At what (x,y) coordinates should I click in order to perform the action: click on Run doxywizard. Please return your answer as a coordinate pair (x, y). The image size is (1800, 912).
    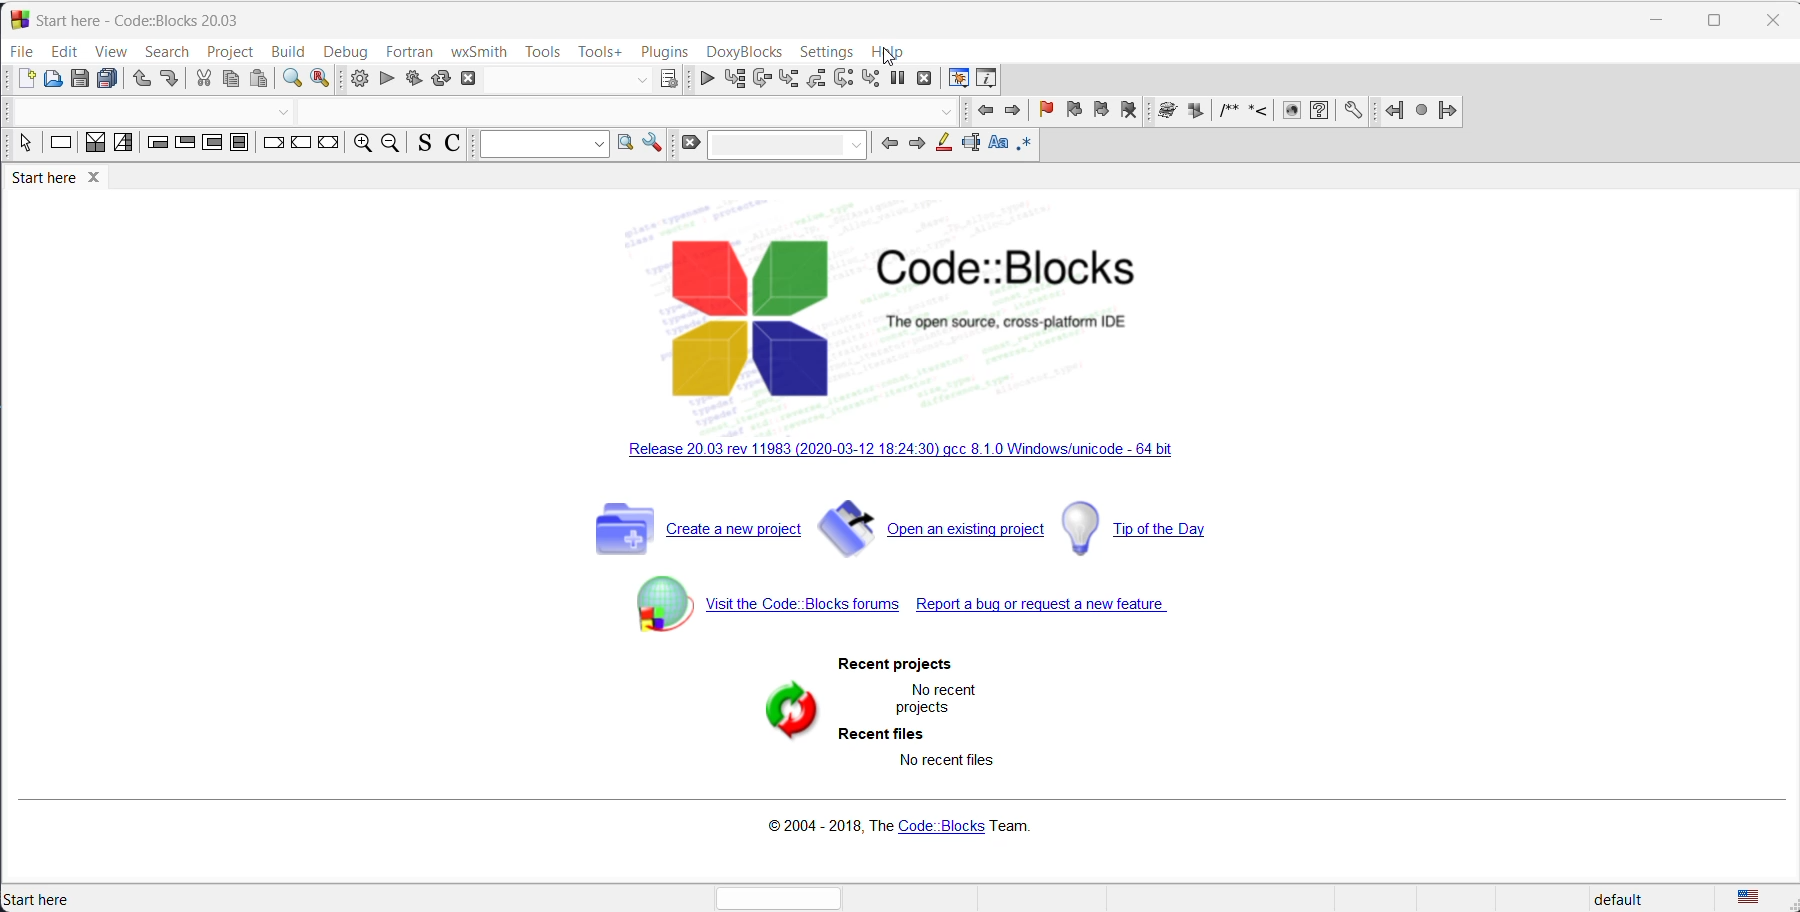
    Looking at the image, I should click on (1166, 113).